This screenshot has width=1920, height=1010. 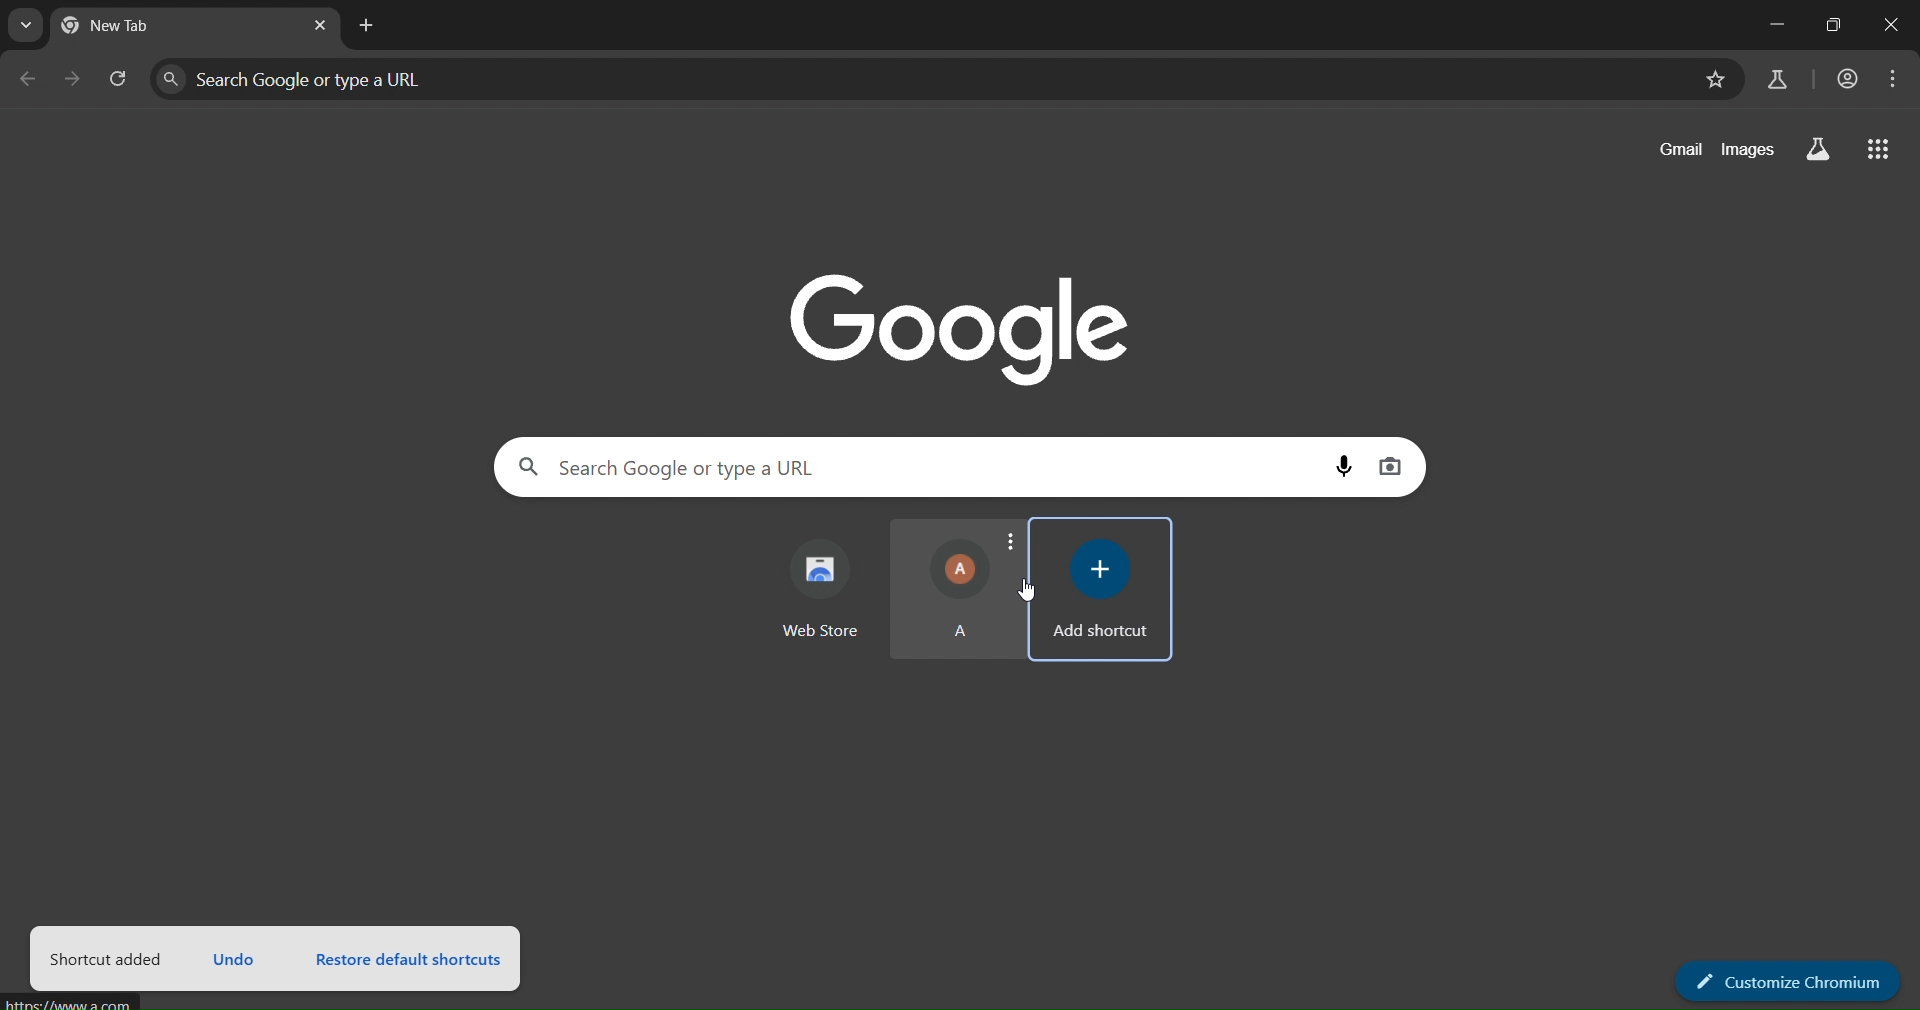 What do you see at coordinates (922, 79) in the screenshot?
I see `search google or type a URL` at bounding box center [922, 79].